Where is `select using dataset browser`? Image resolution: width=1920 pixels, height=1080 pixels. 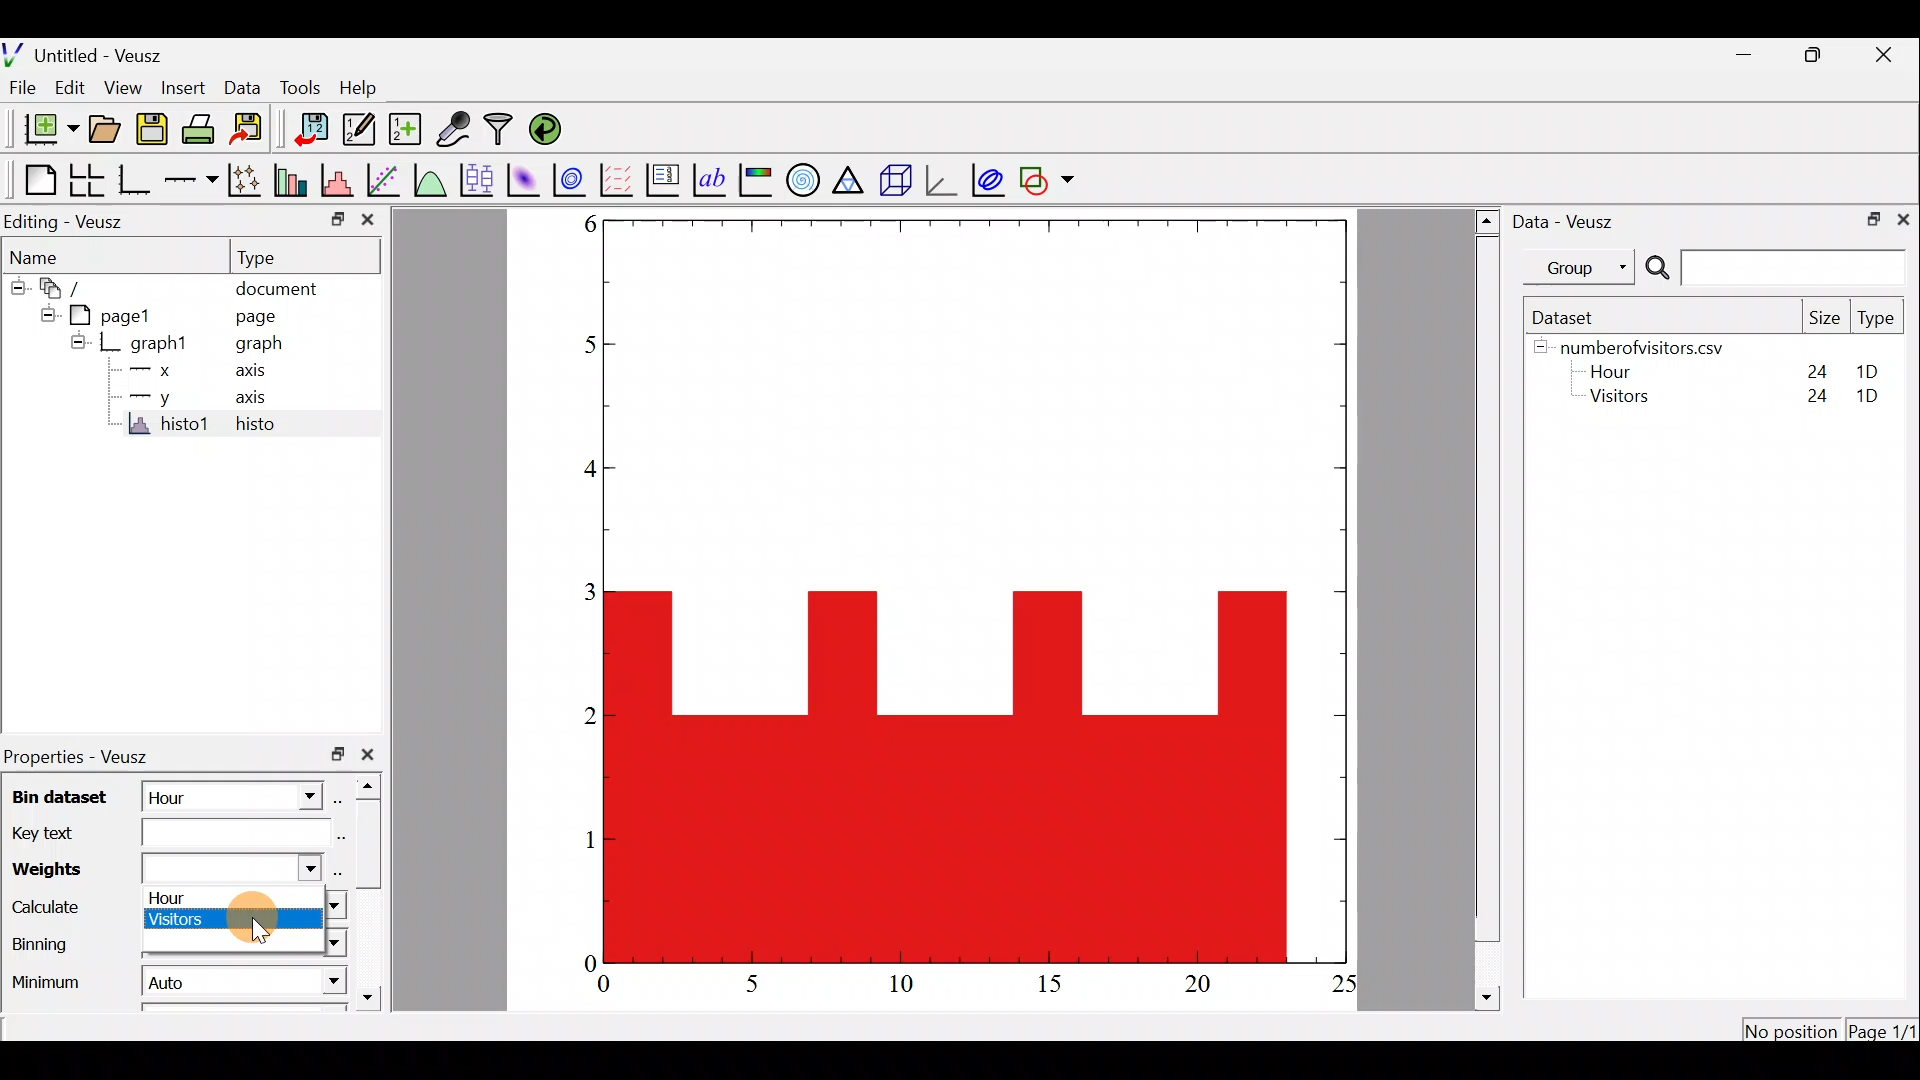
select using dataset browser is located at coordinates (341, 798).